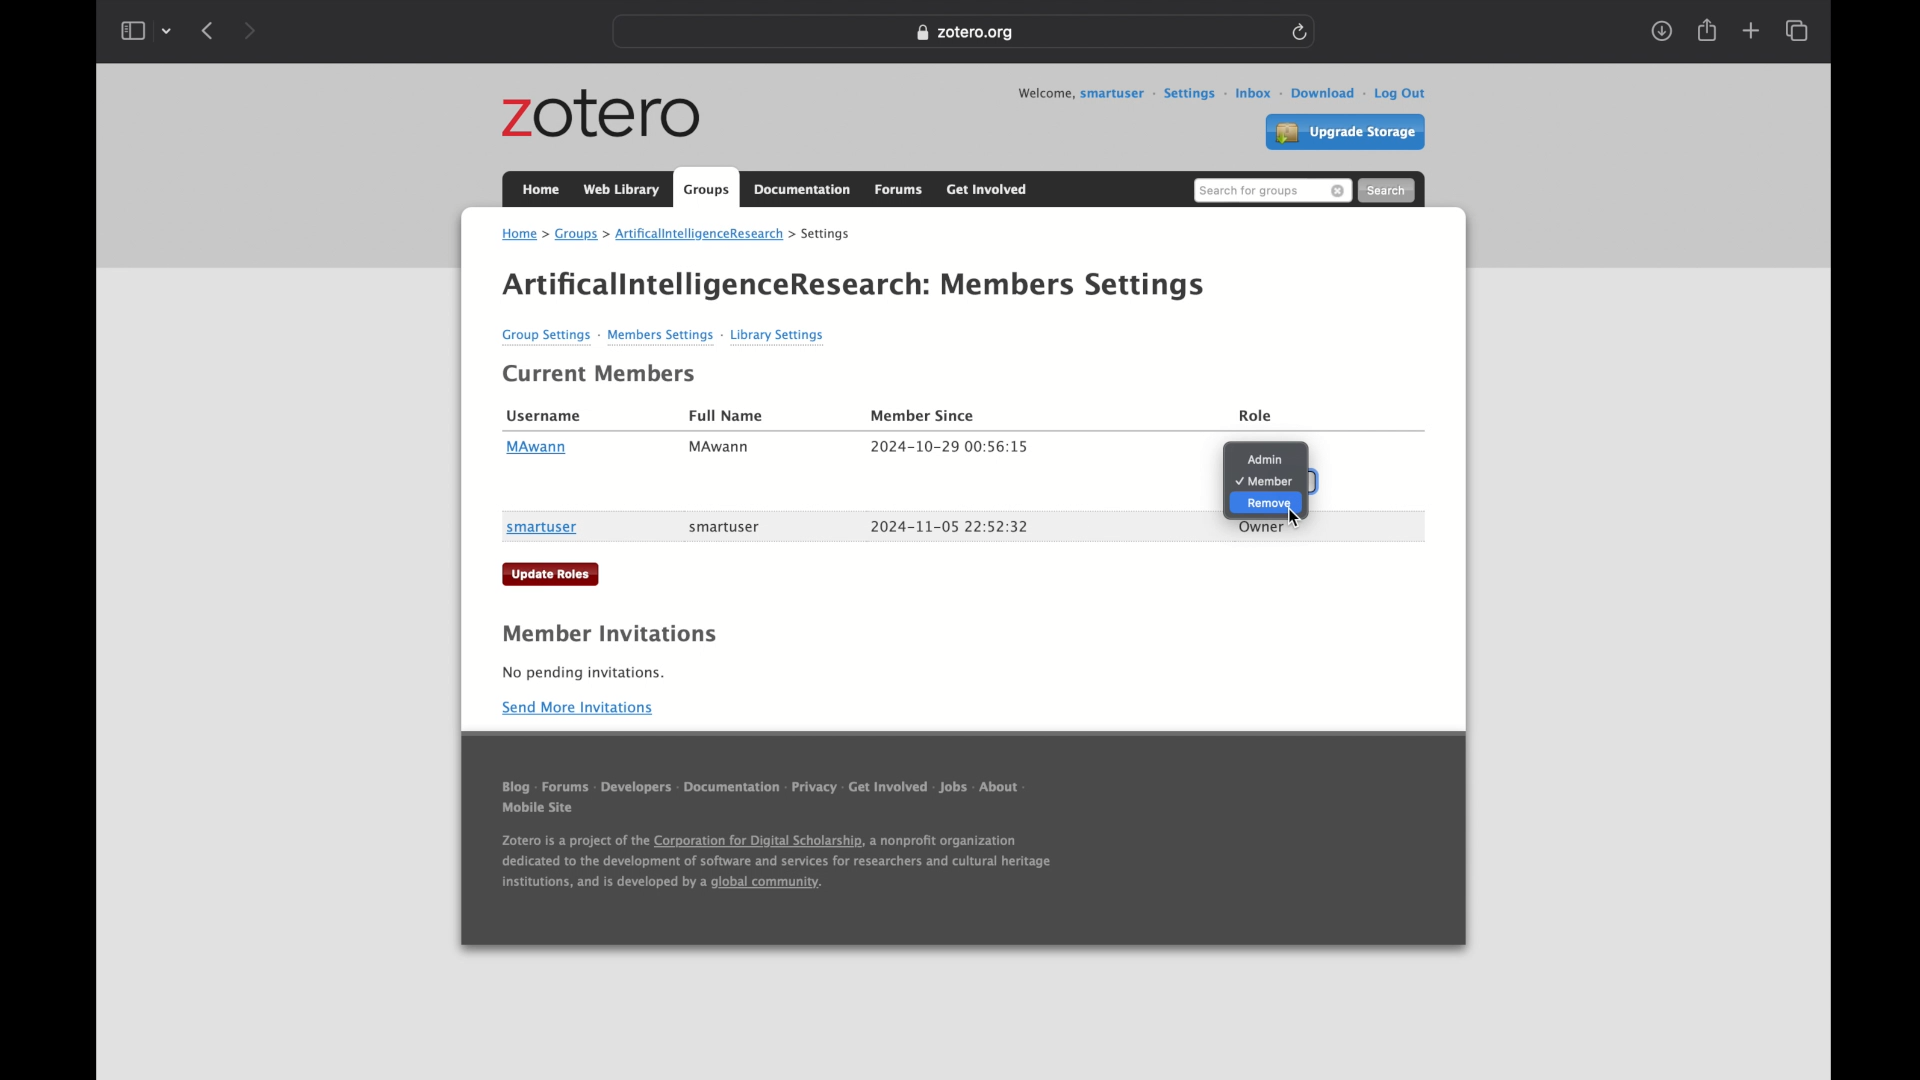 The image size is (1920, 1080). Describe the element at coordinates (609, 634) in the screenshot. I see `member invitations` at that location.